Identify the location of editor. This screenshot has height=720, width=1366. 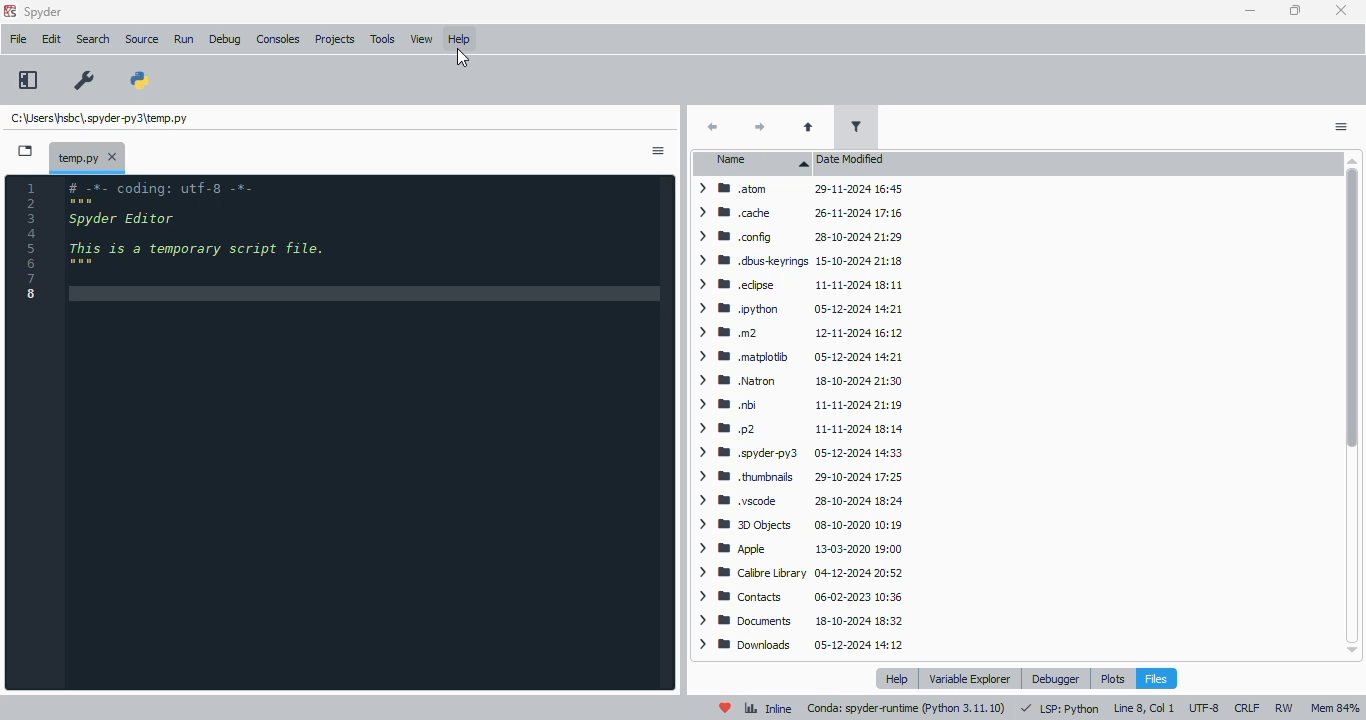
(368, 434).